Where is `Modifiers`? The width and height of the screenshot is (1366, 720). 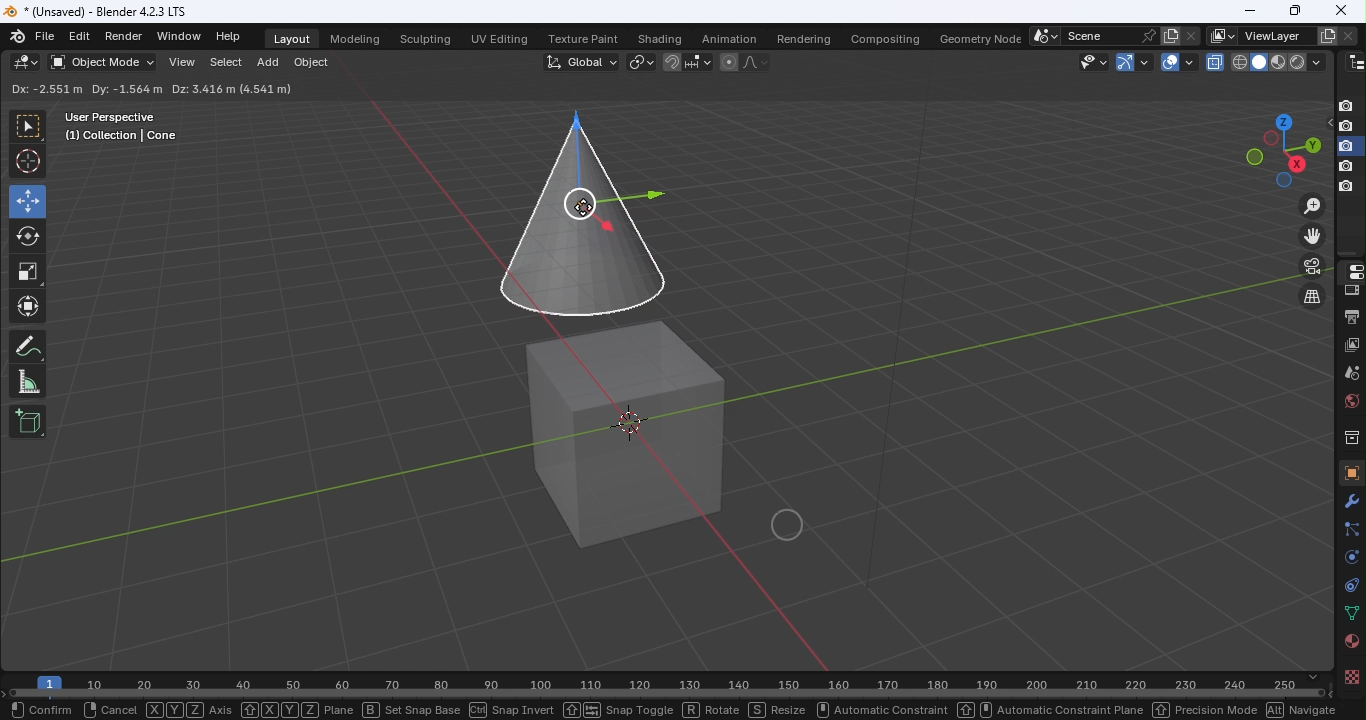
Modifiers is located at coordinates (1352, 500).